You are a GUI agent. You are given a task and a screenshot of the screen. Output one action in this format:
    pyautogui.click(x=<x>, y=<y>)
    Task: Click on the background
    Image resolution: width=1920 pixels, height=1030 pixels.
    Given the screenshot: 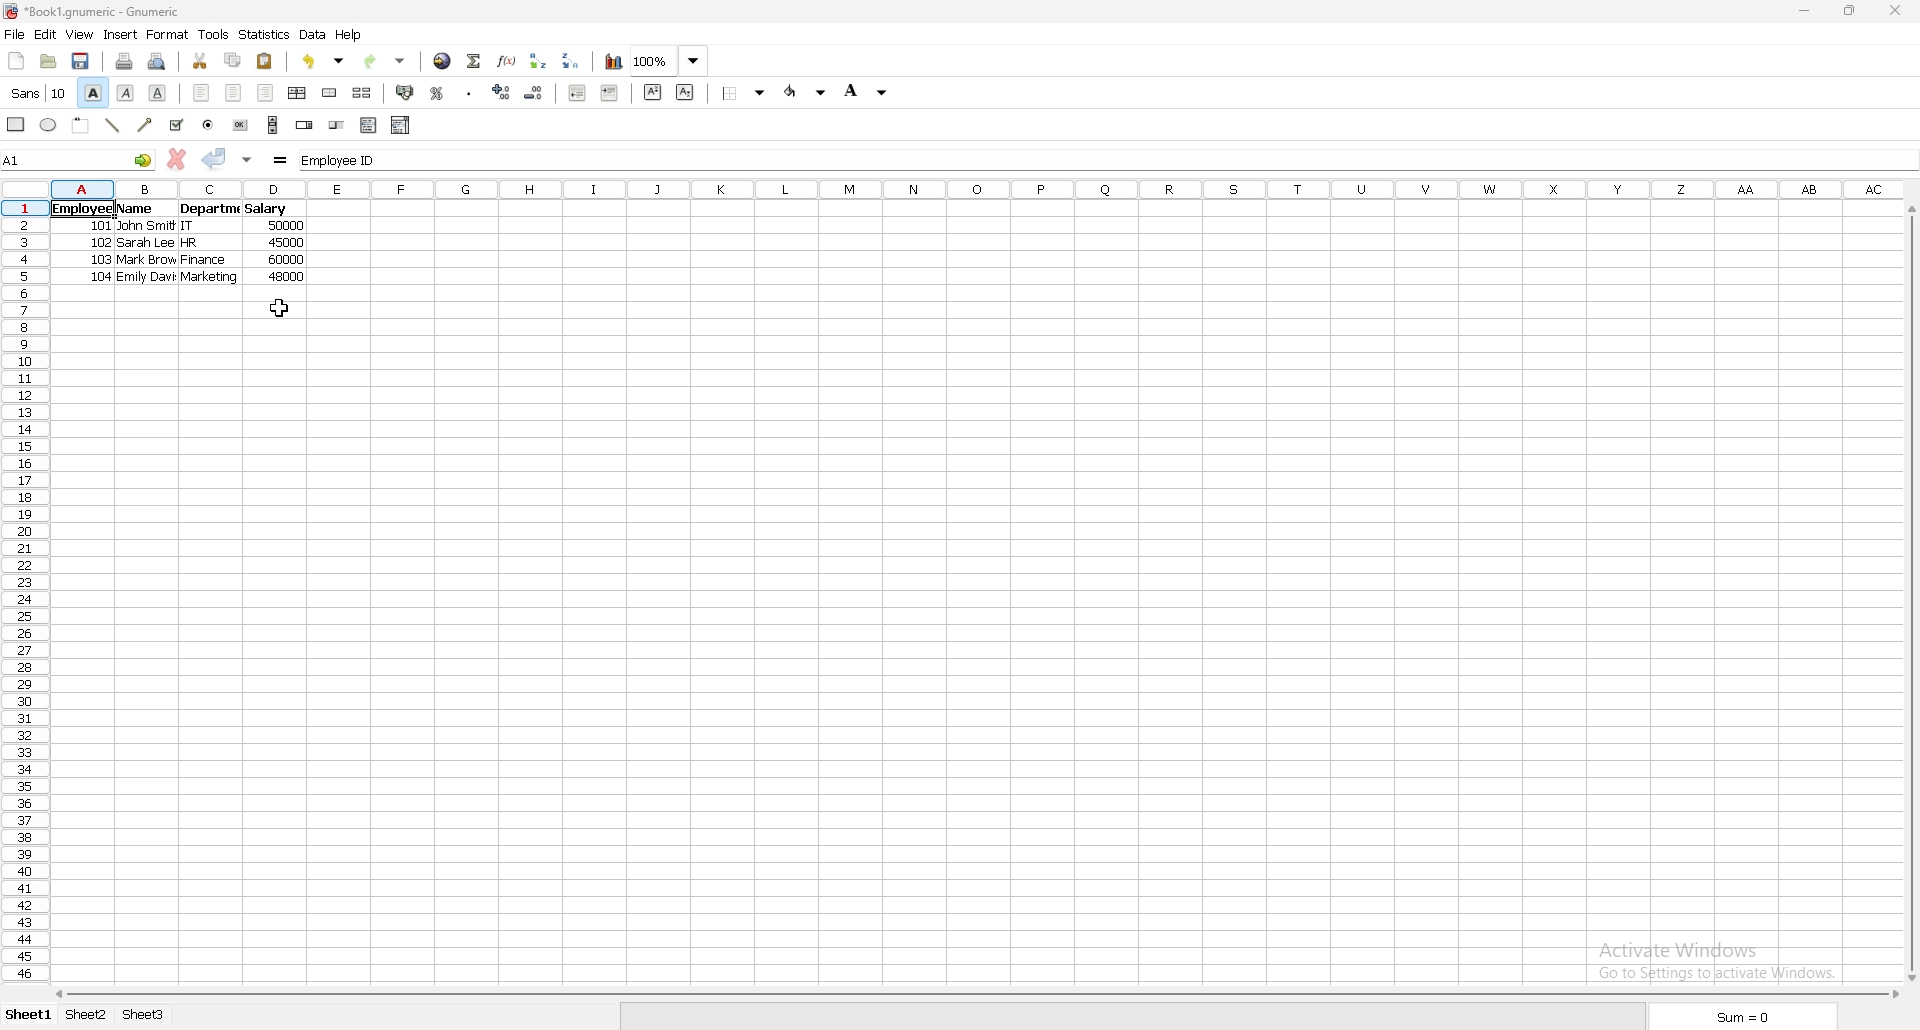 What is the action you would take?
    pyautogui.click(x=870, y=90)
    